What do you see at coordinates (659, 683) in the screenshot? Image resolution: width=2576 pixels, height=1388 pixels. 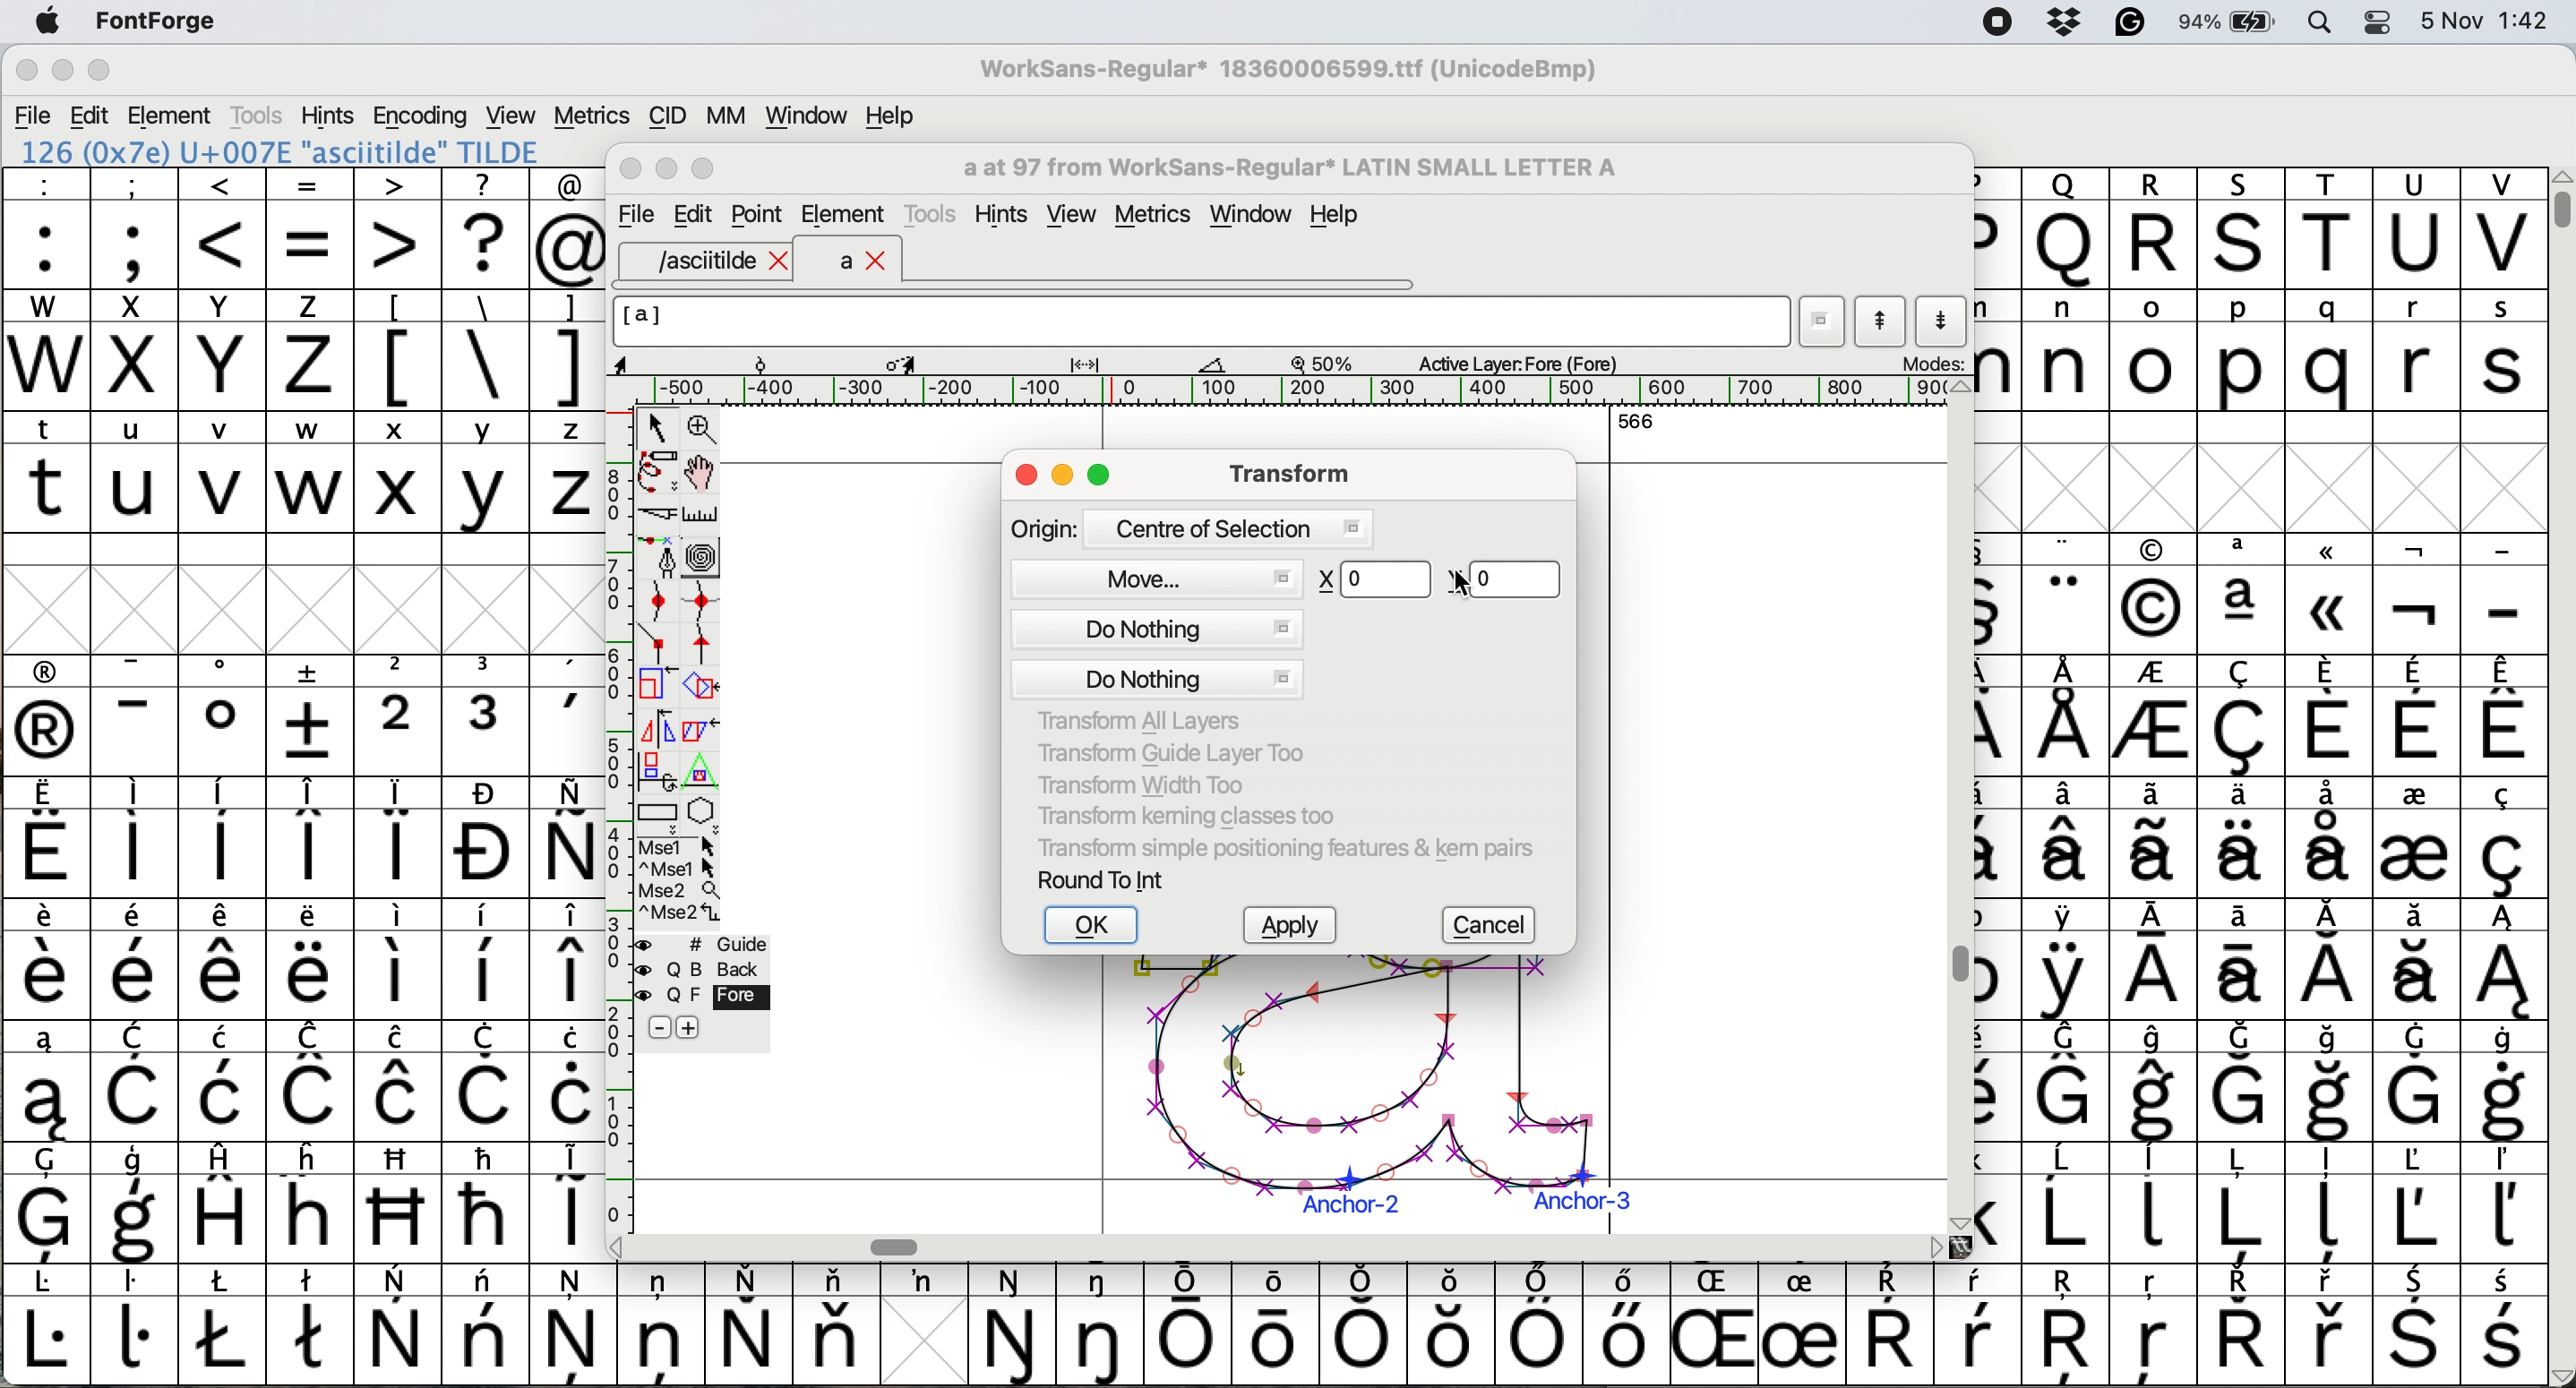 I see `scale selection` at bounding box center [659, 683].